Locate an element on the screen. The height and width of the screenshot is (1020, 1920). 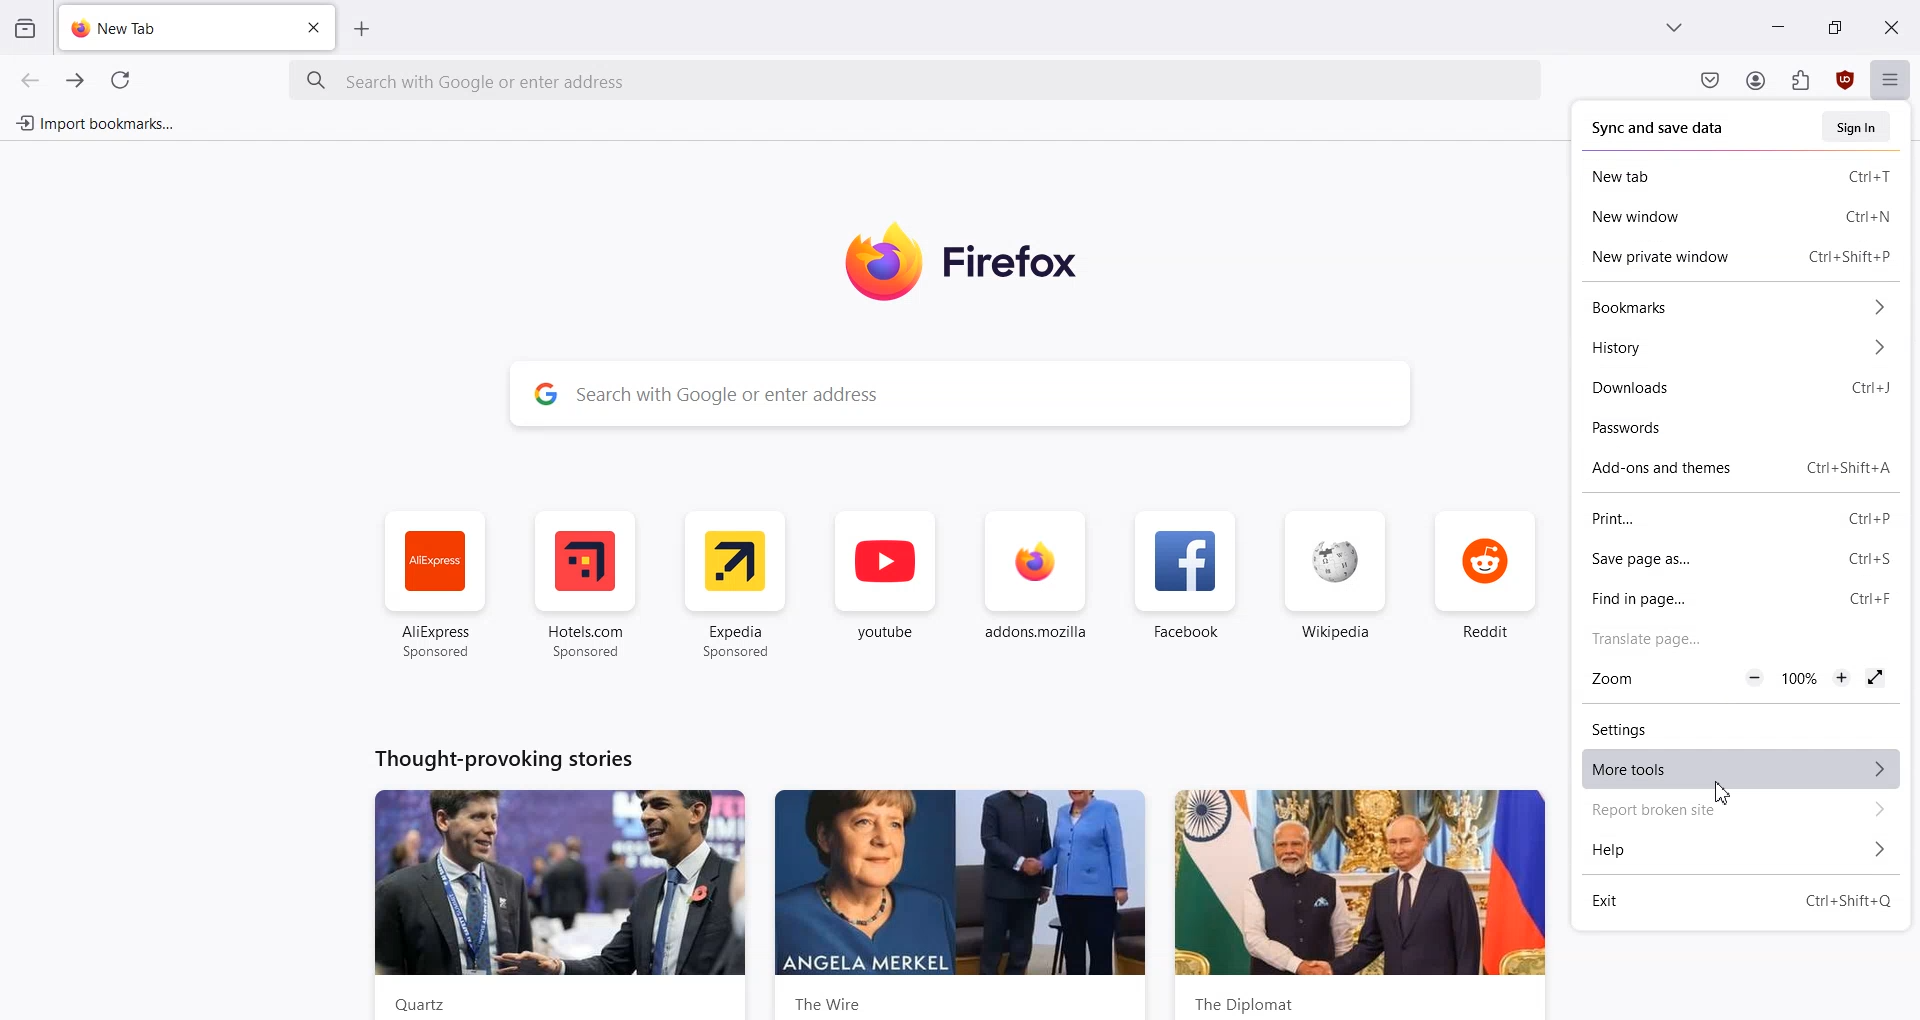
Maximize is located at coordinates (1834, 26).